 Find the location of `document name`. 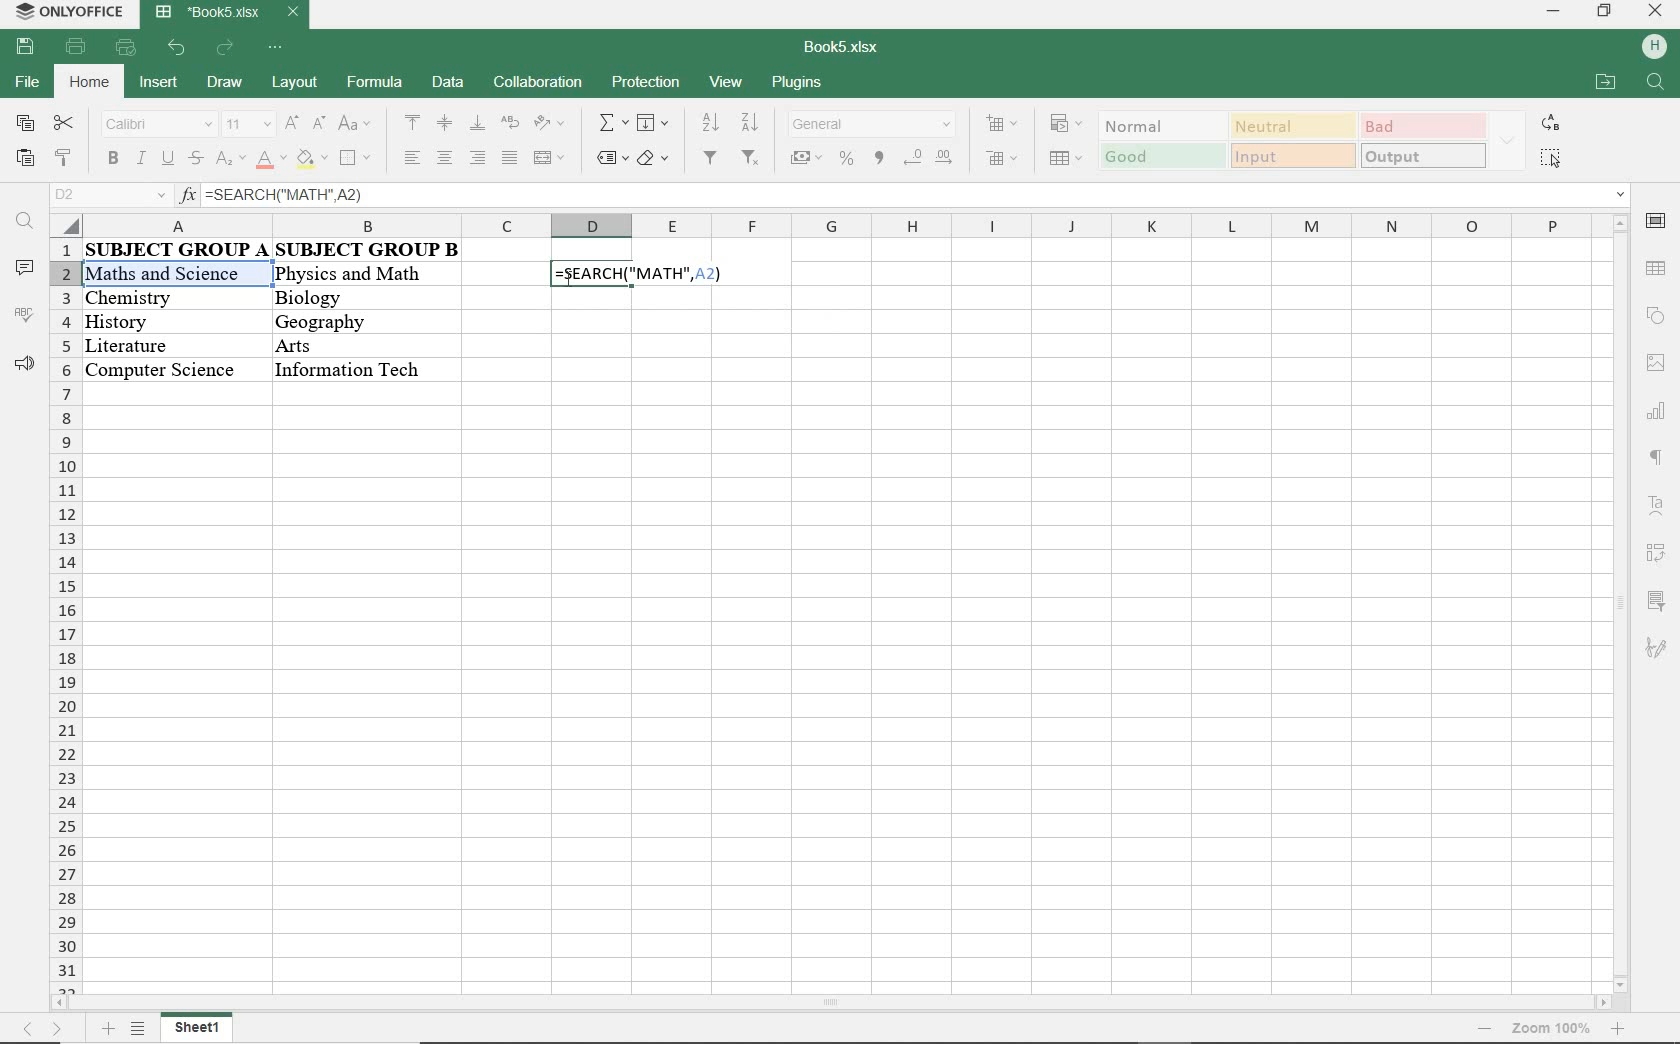

document name is located at coordinates (225, 13).